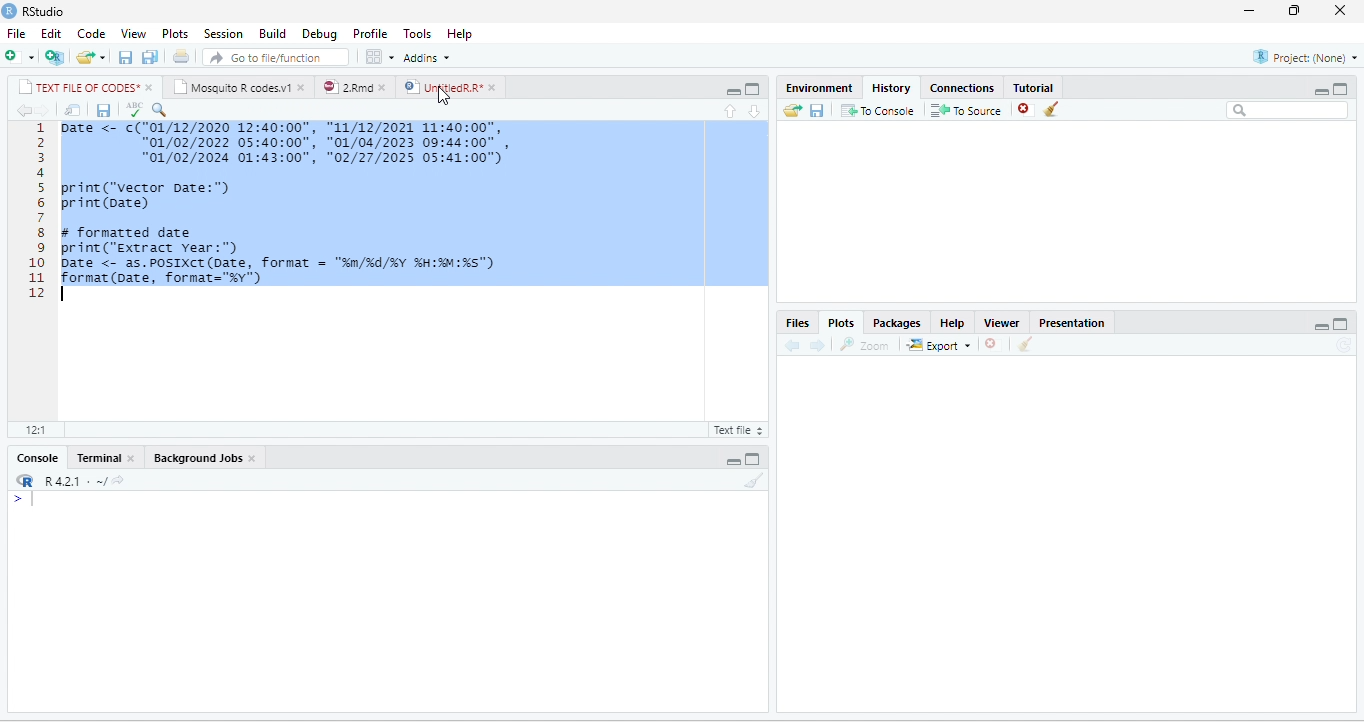 This screenshot has width=1364, height=722. I want to click on RStudio, so click(46, 12).